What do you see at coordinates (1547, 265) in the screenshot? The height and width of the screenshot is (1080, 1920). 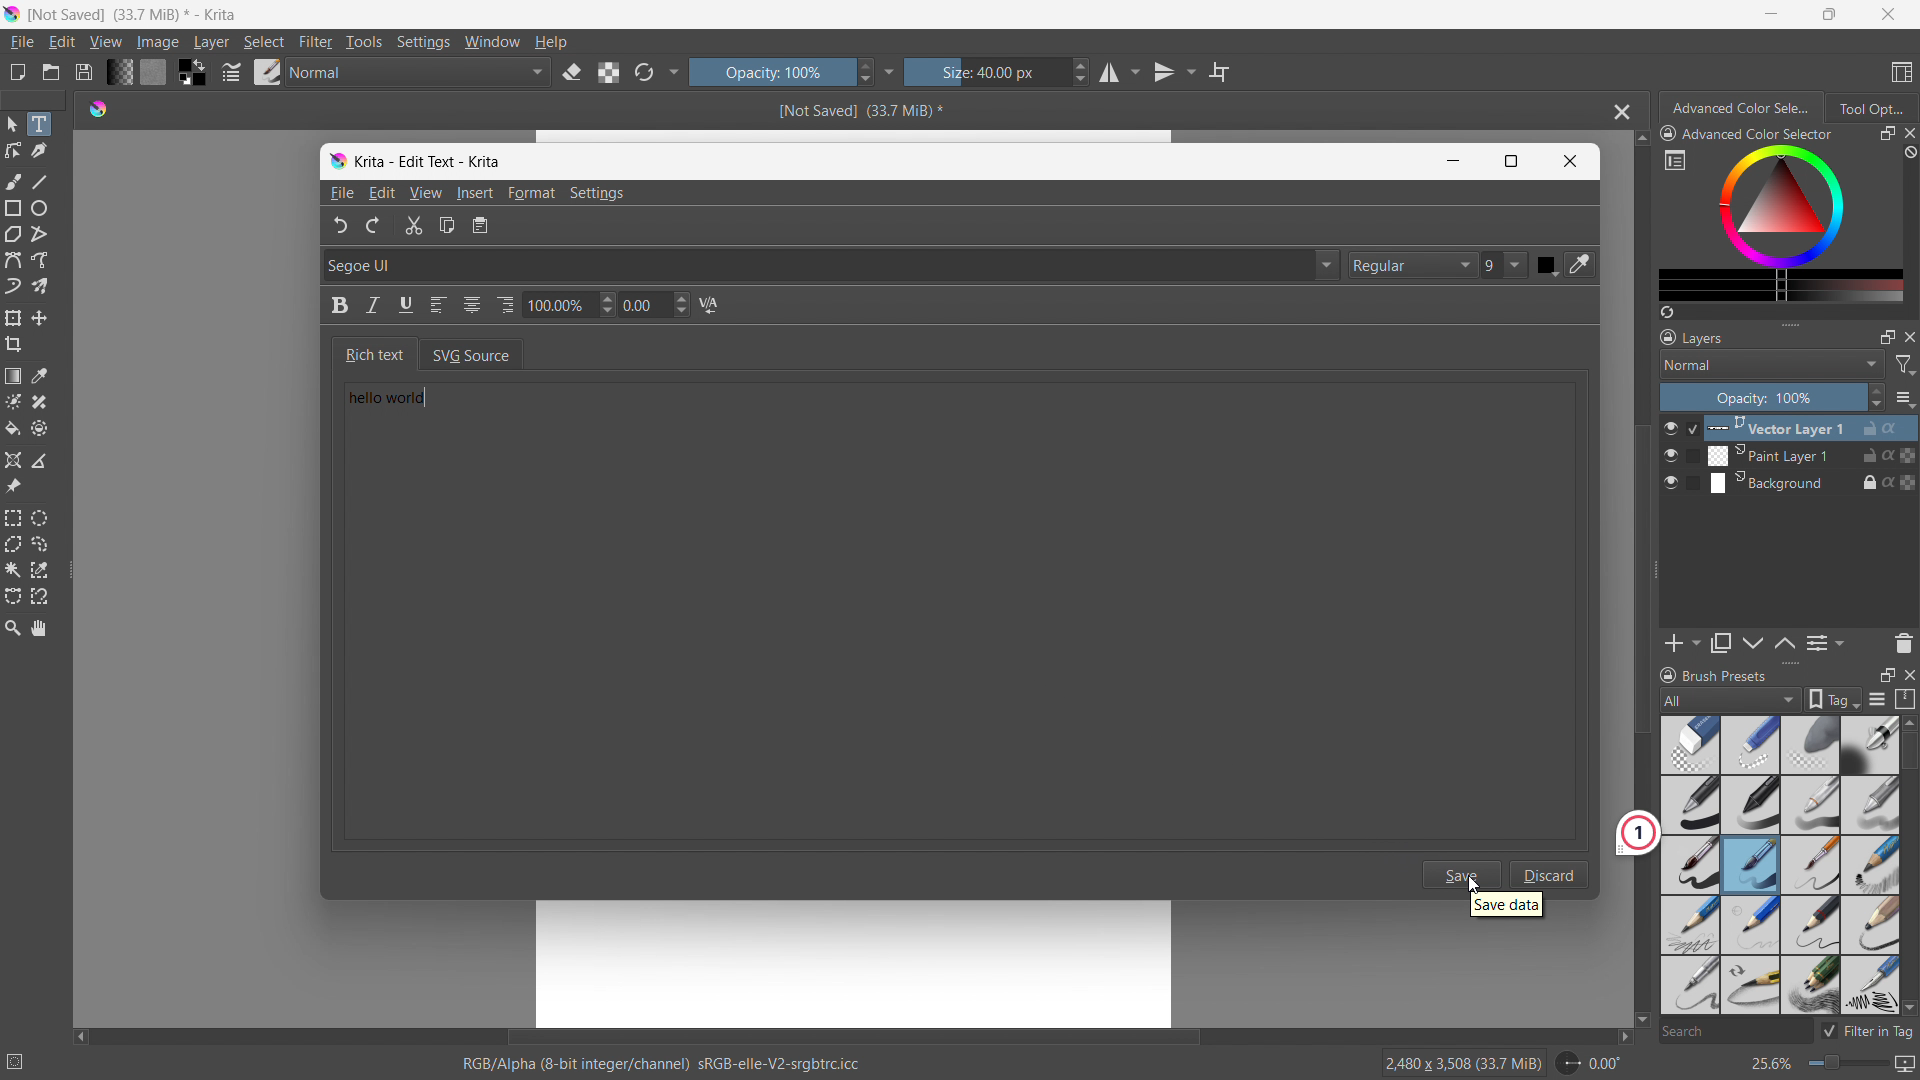 I see `Color` at bounding box center [1547, 265].